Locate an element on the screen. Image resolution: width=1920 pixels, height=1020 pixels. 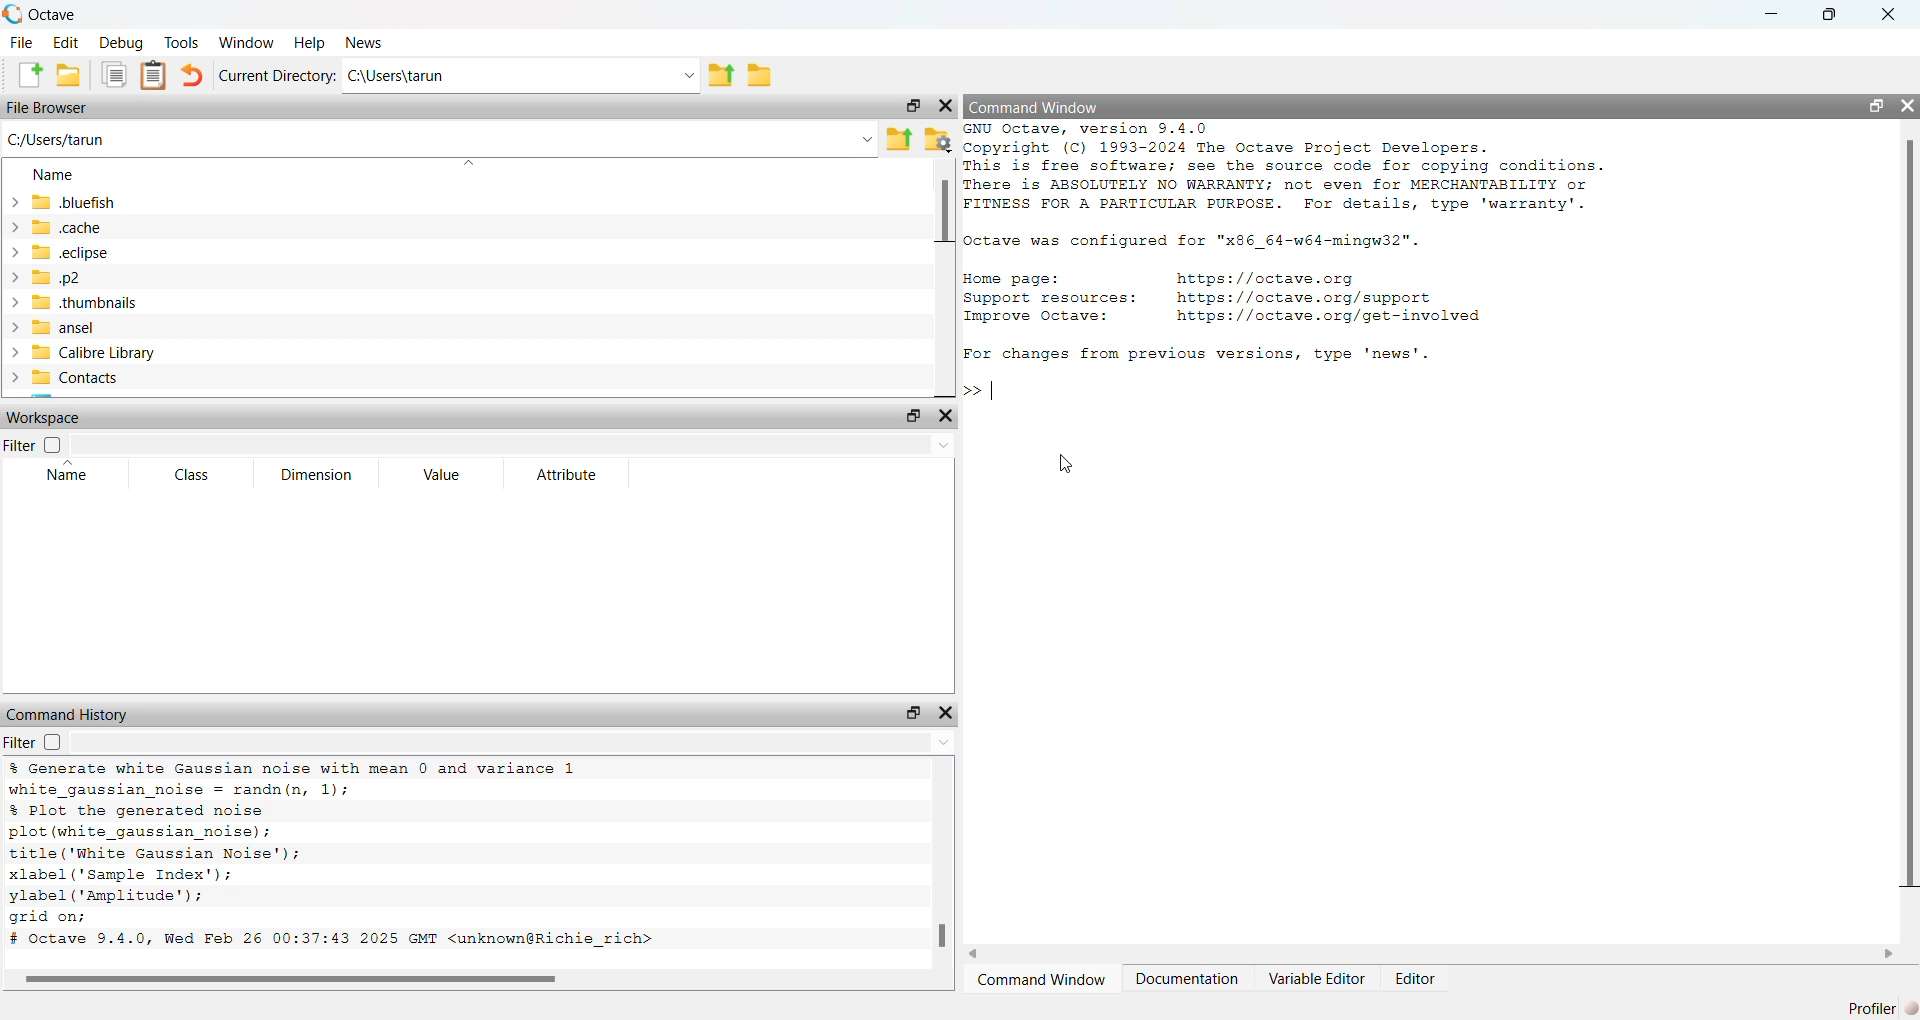
documents is located at coordinates (112, 77).